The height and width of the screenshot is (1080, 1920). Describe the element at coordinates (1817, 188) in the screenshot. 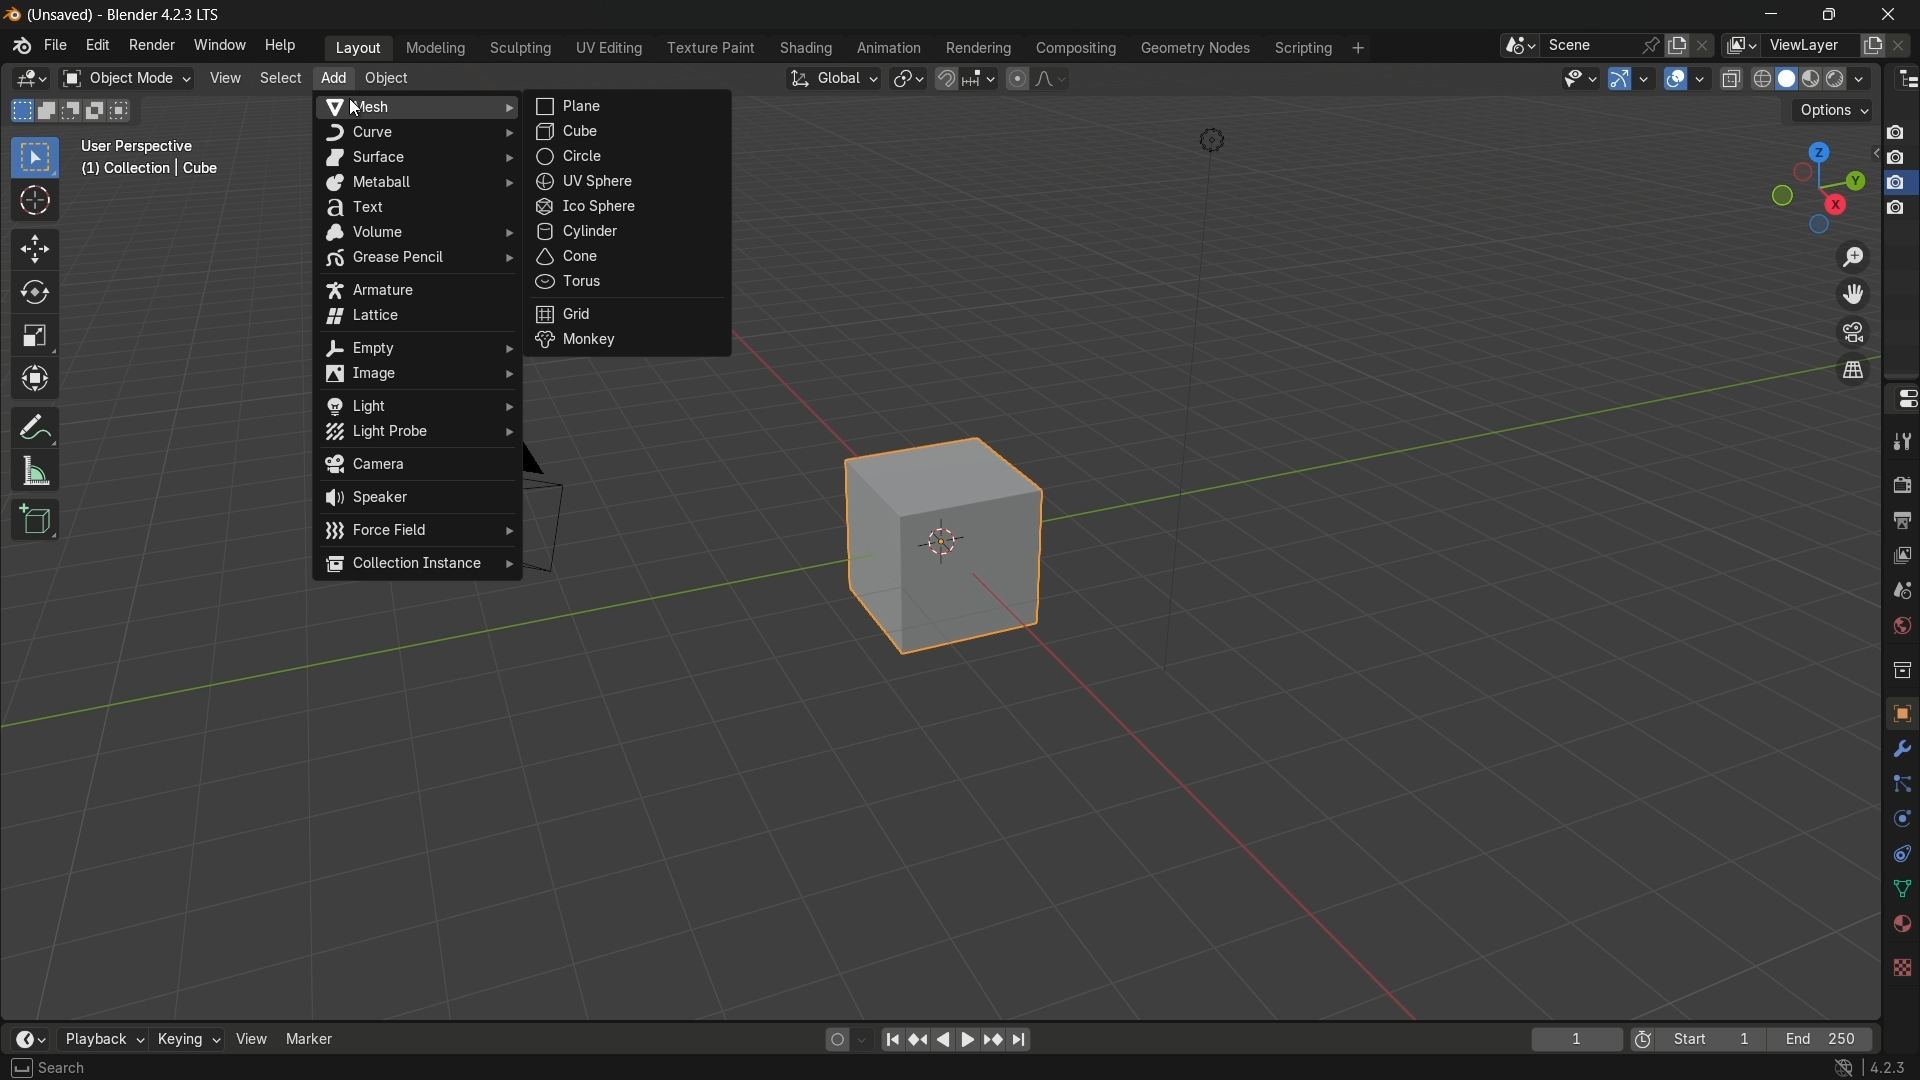

I see `preset viewpoint` at that location.